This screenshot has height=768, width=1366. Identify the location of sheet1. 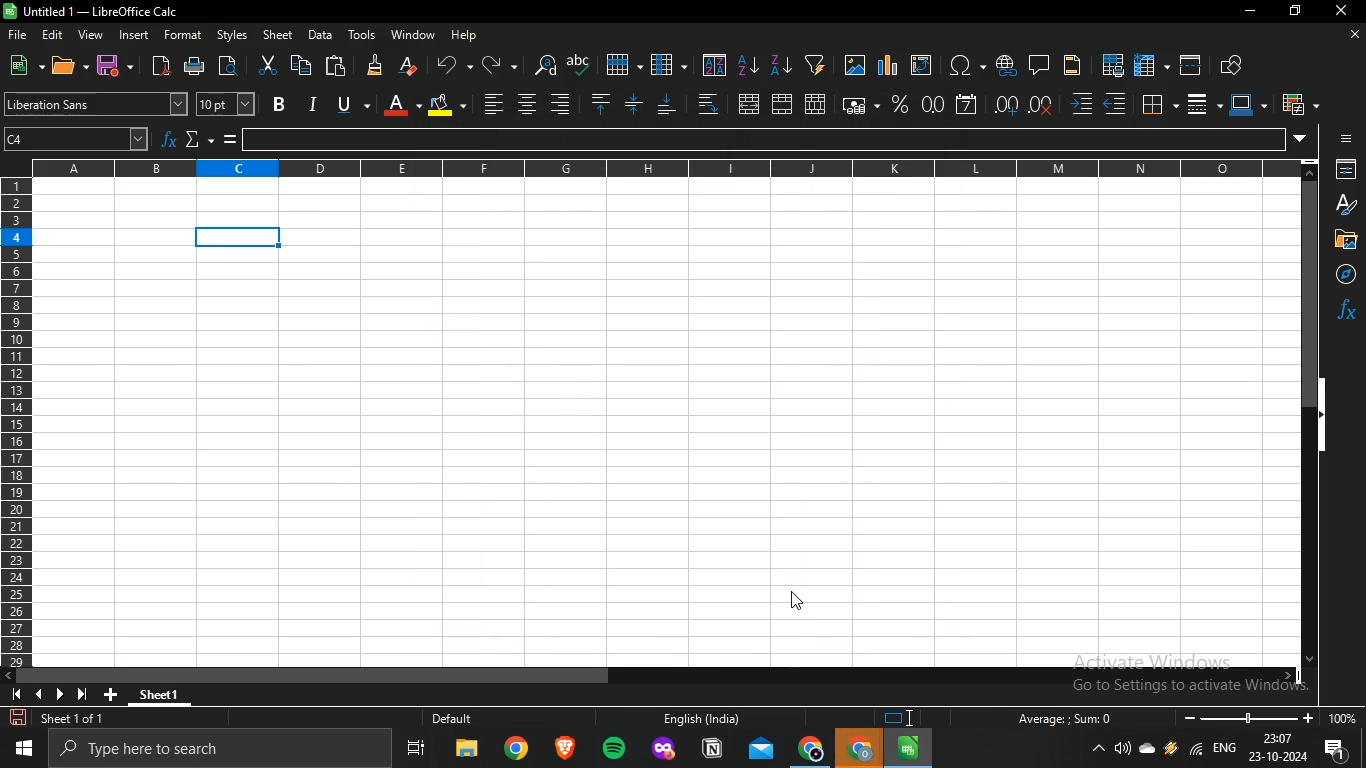
(665, 423).